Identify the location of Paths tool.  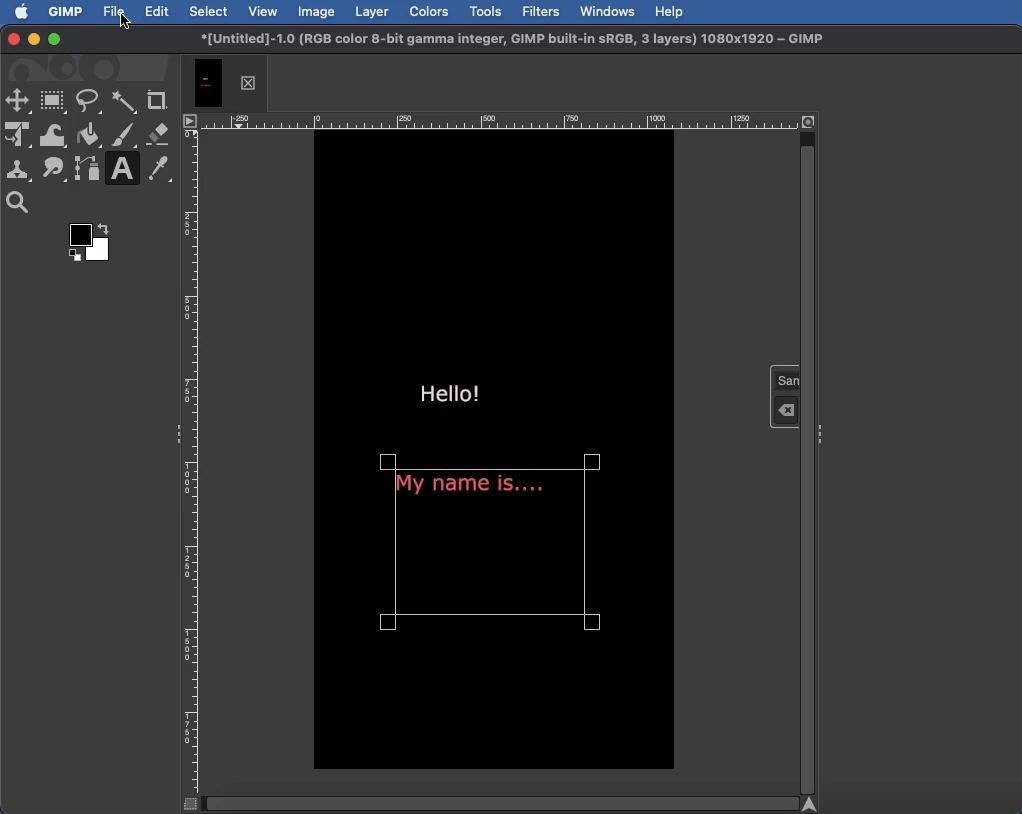
(86, 167).